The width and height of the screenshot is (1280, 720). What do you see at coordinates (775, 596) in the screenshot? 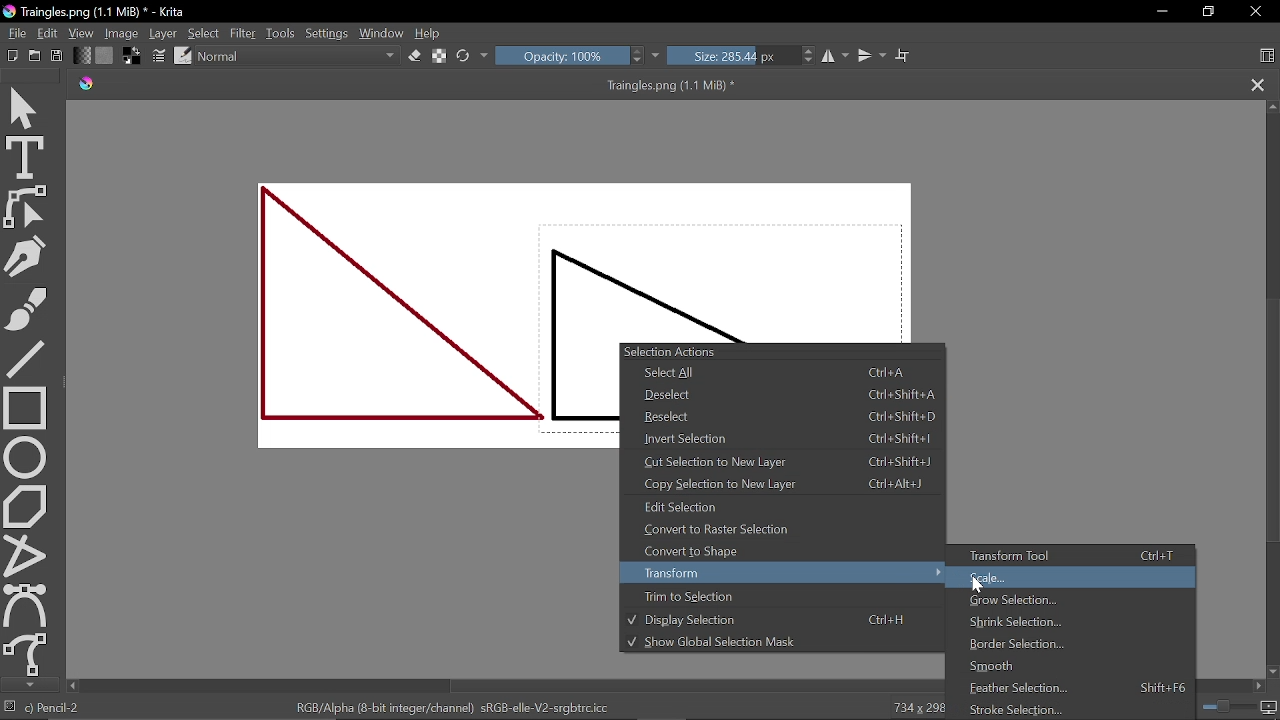
I see `Trim to selection` at bounding box center [775, 596].